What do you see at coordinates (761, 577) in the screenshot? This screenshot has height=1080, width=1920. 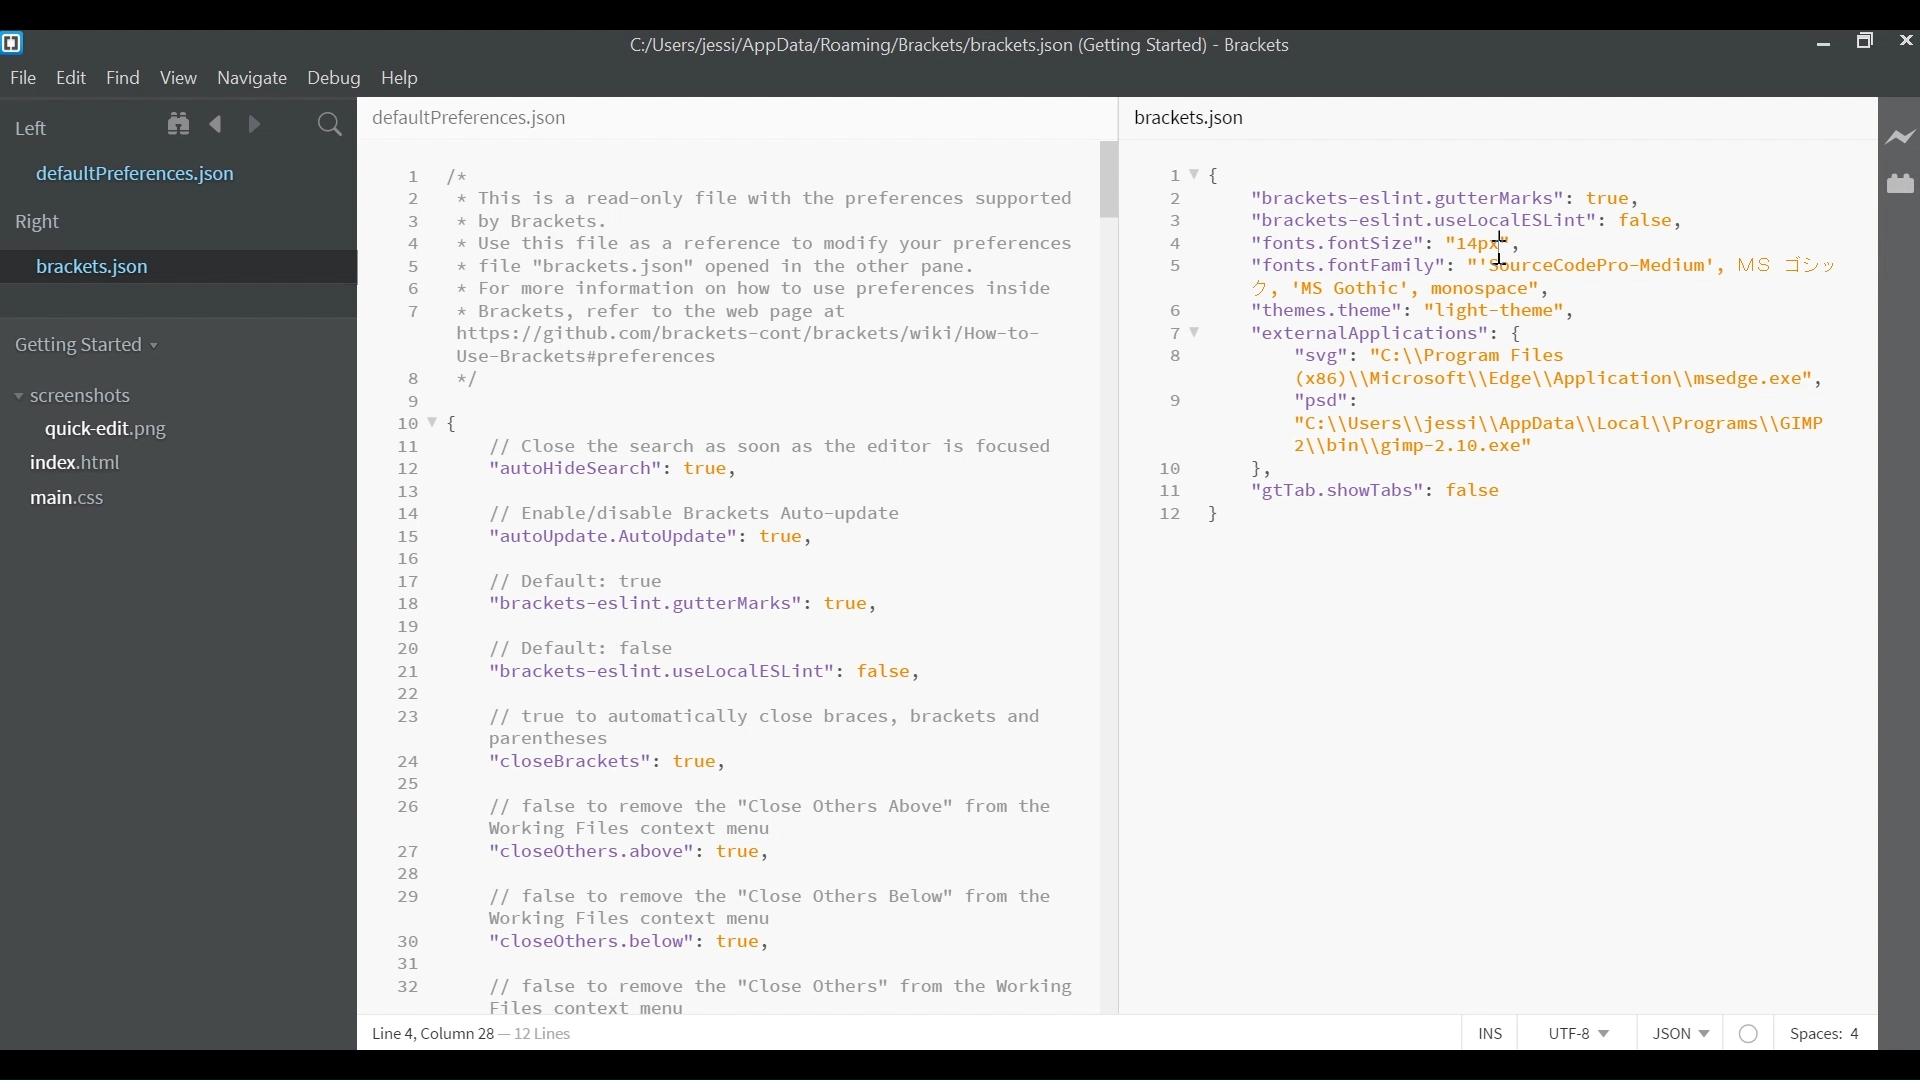 I see `/*
* This is a read-only file with the preferences supported
* by Brackets.
* Use this file as a reference to modify your preferences
* file "brackets.json" opened in the other pane.
* For more information on how to use preferences inside
* Brackets, refer to the web page at
https: //github.com/brackets-cont/brackets/wiki/How-to-
Use-Brackets#preferences
*/
{
// Close the search as soon as the editor is focused
"autoHideSearch": true,
// Enable/disable Brackets Auto-update
"autoUpdate.AutoUpdate": true,
// Default: true
"brackets-eslint.gutterMarks": true,
// Default: false
"brackets-eslint.uselocalESLint": false,
// true to automatically close braces, brackets and
parentheses
Fo lai Ta NS` at bounding box center [761, 577].